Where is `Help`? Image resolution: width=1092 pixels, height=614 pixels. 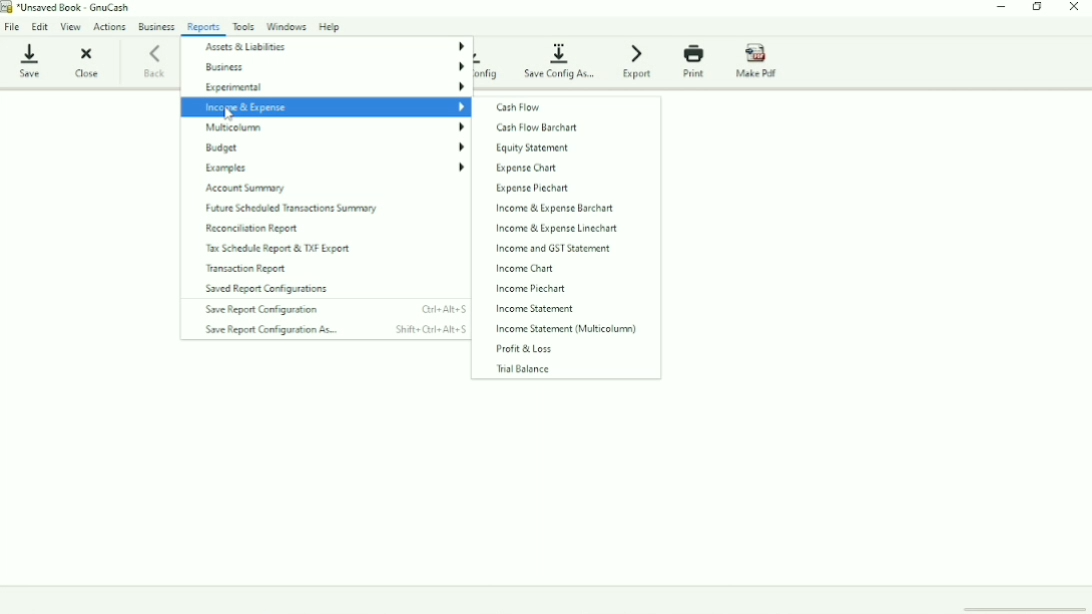 Help is located at coordinates (331, 26).